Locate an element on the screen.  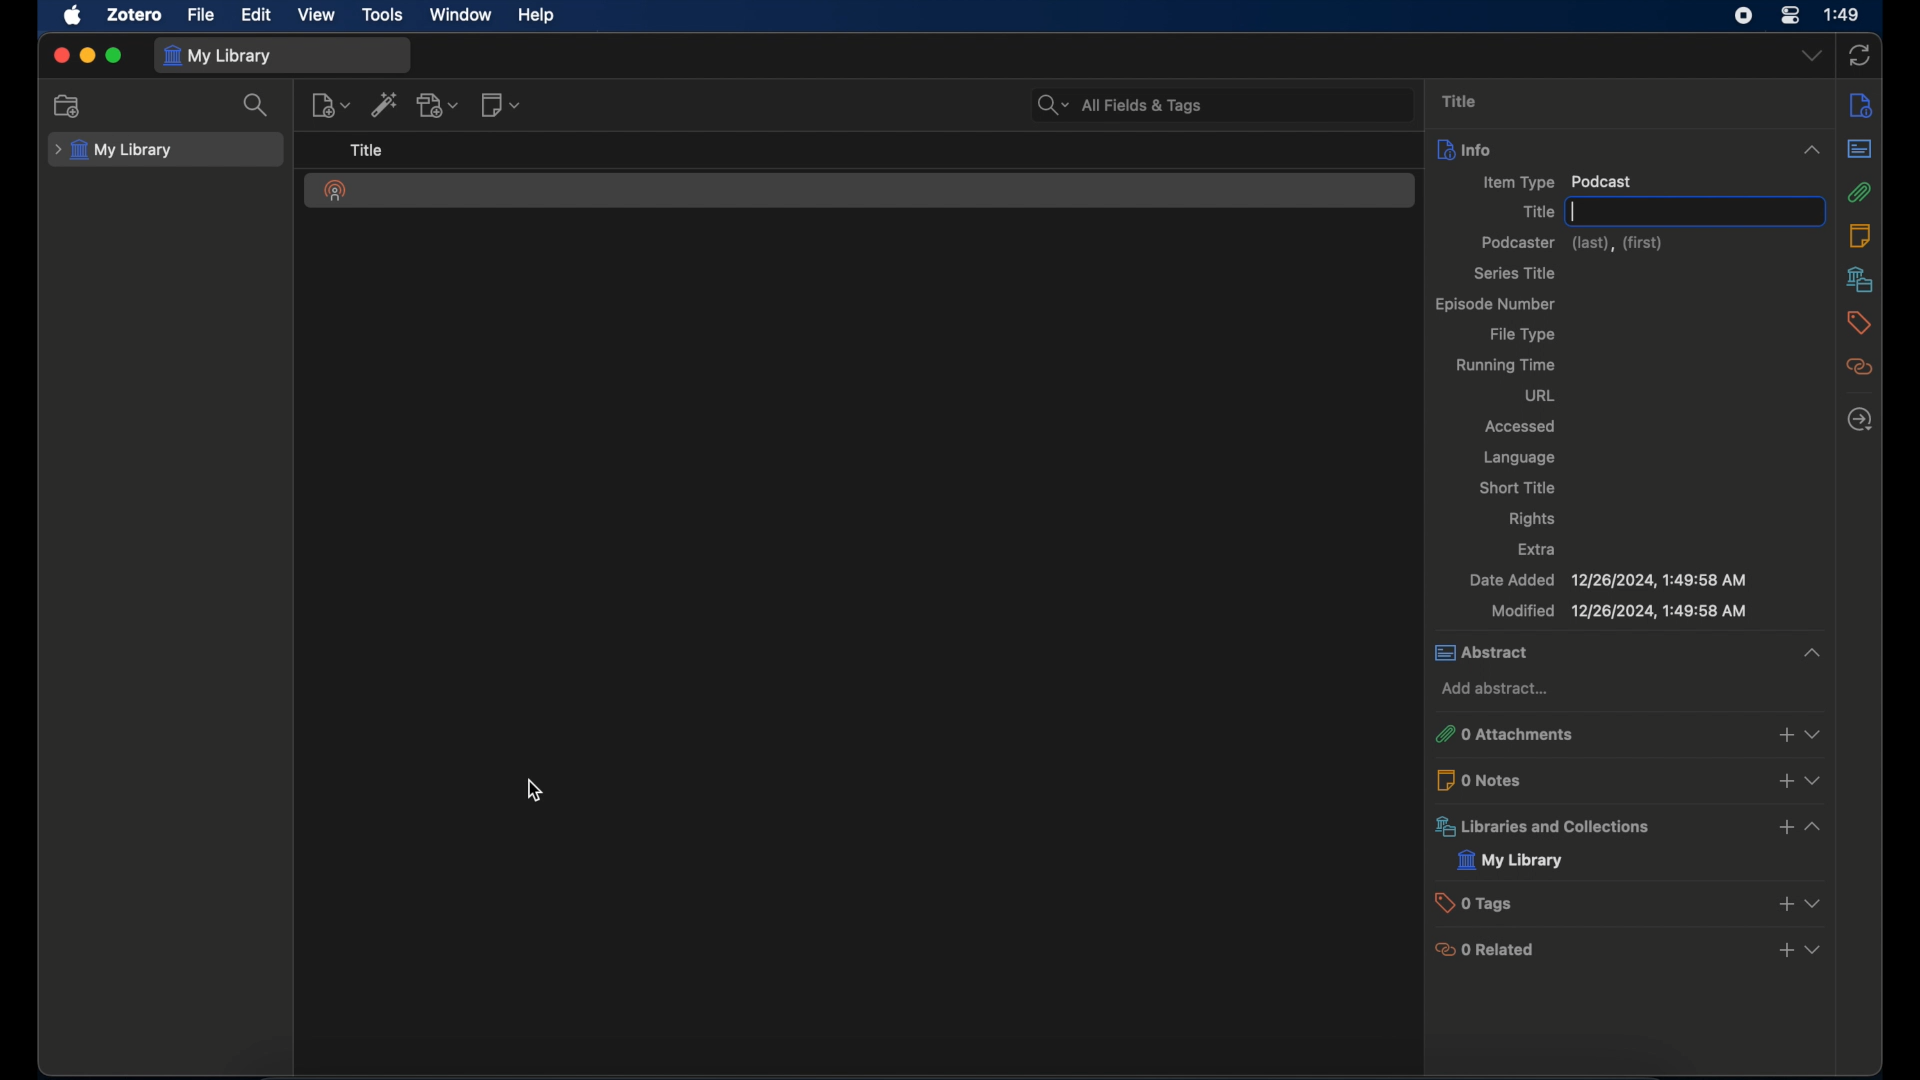
close is located at coordinates (60, 55).